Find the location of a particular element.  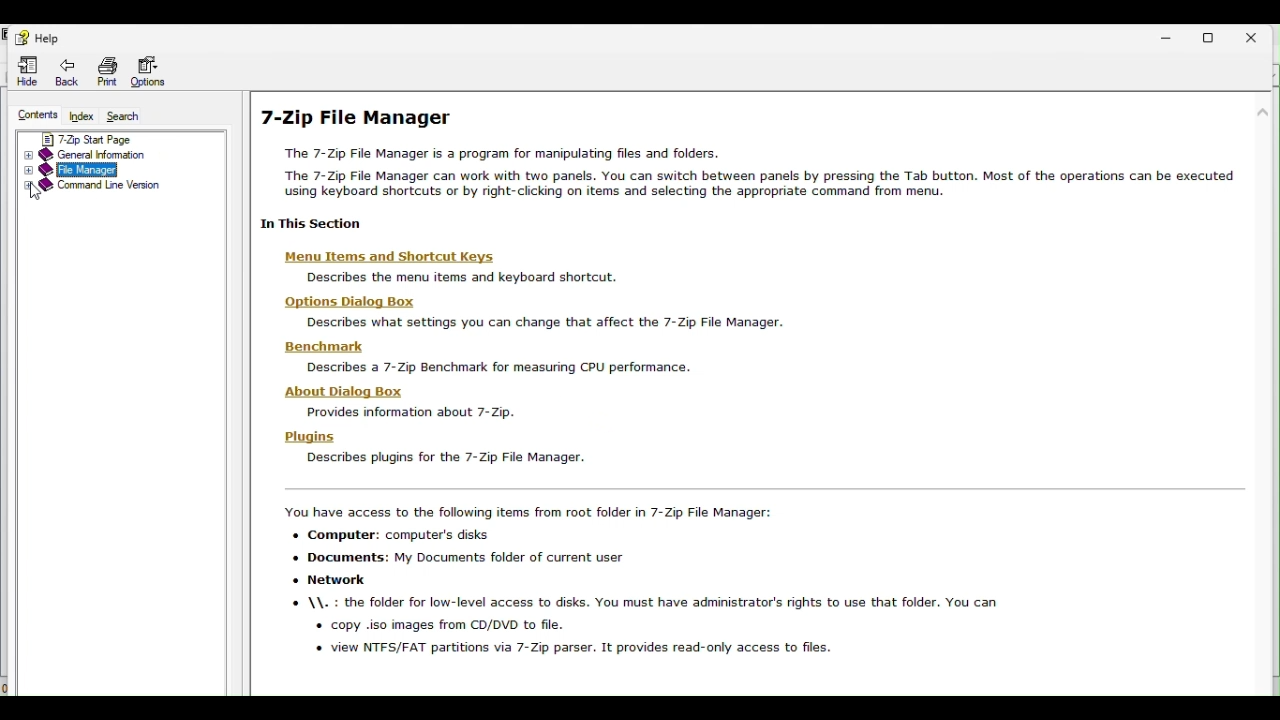

| In This Section is located at coordinates (305, 224).